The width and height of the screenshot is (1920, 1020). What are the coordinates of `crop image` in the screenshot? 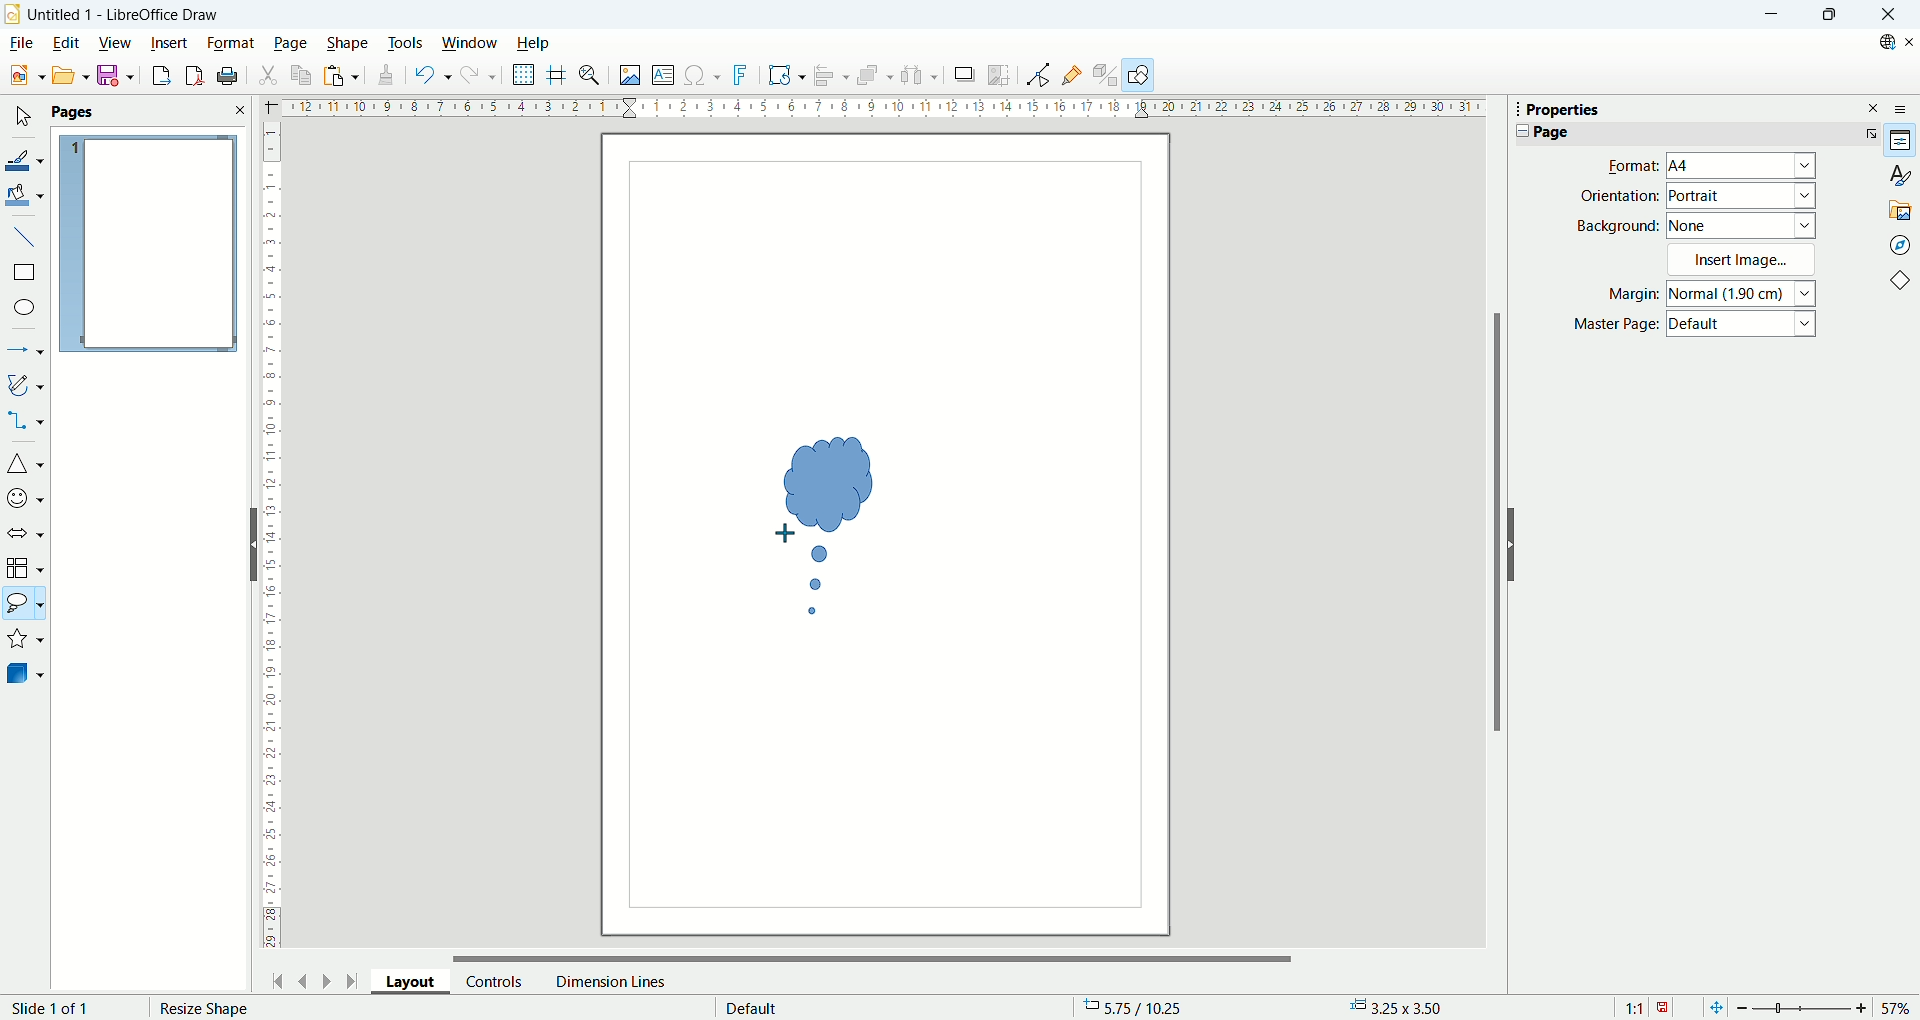 It's located at (1000, 73).